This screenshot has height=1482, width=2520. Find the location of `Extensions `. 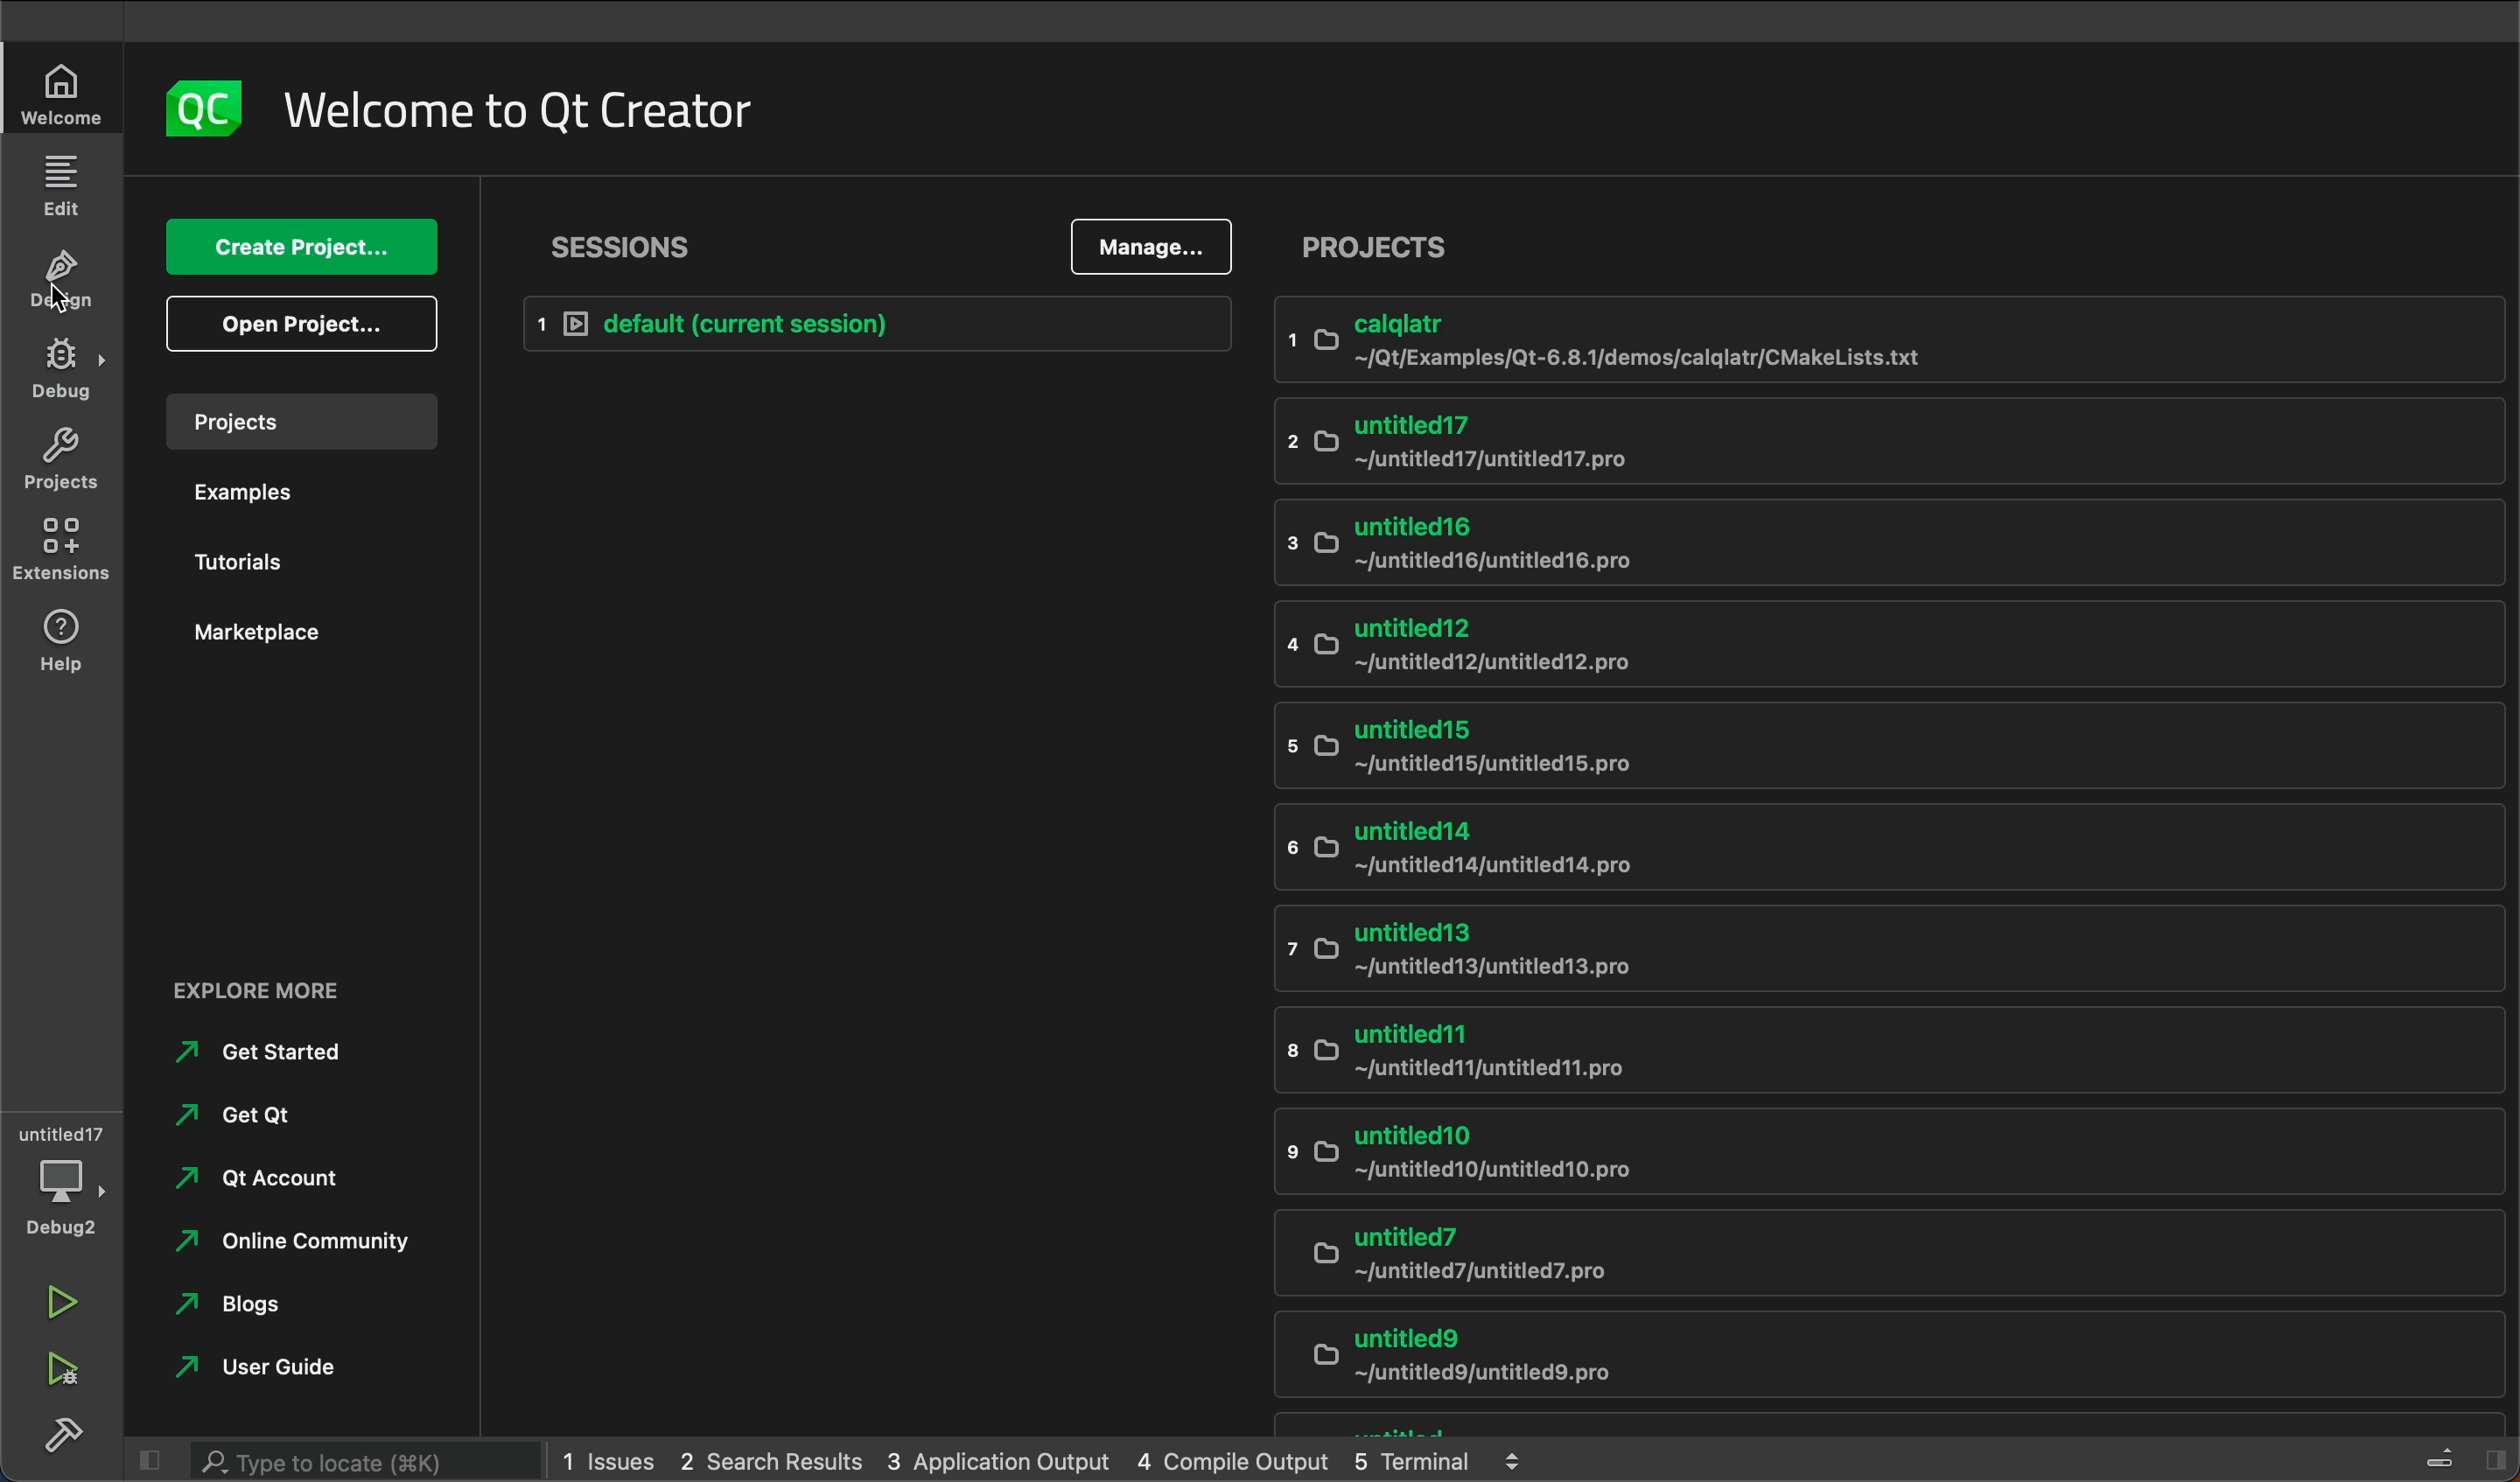

Extensions  is located at coordinates (57, 556).